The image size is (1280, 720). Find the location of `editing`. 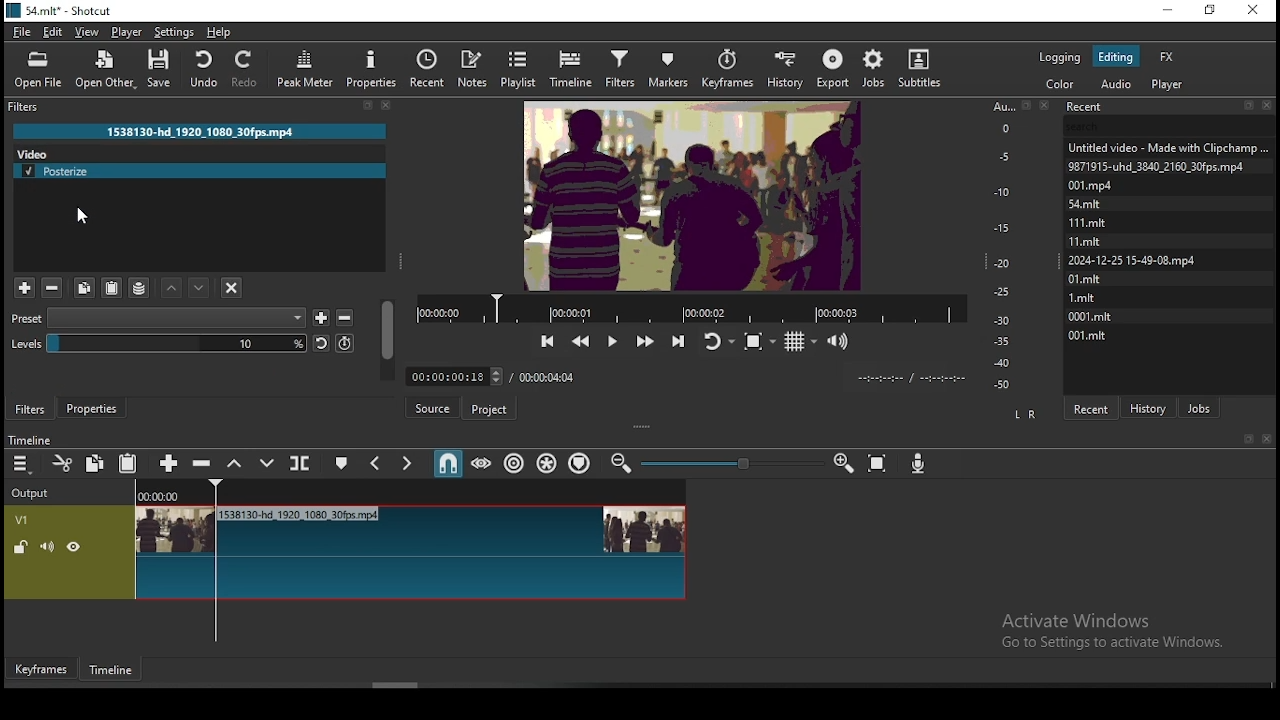

editing is located at coordinates (1115, 57).